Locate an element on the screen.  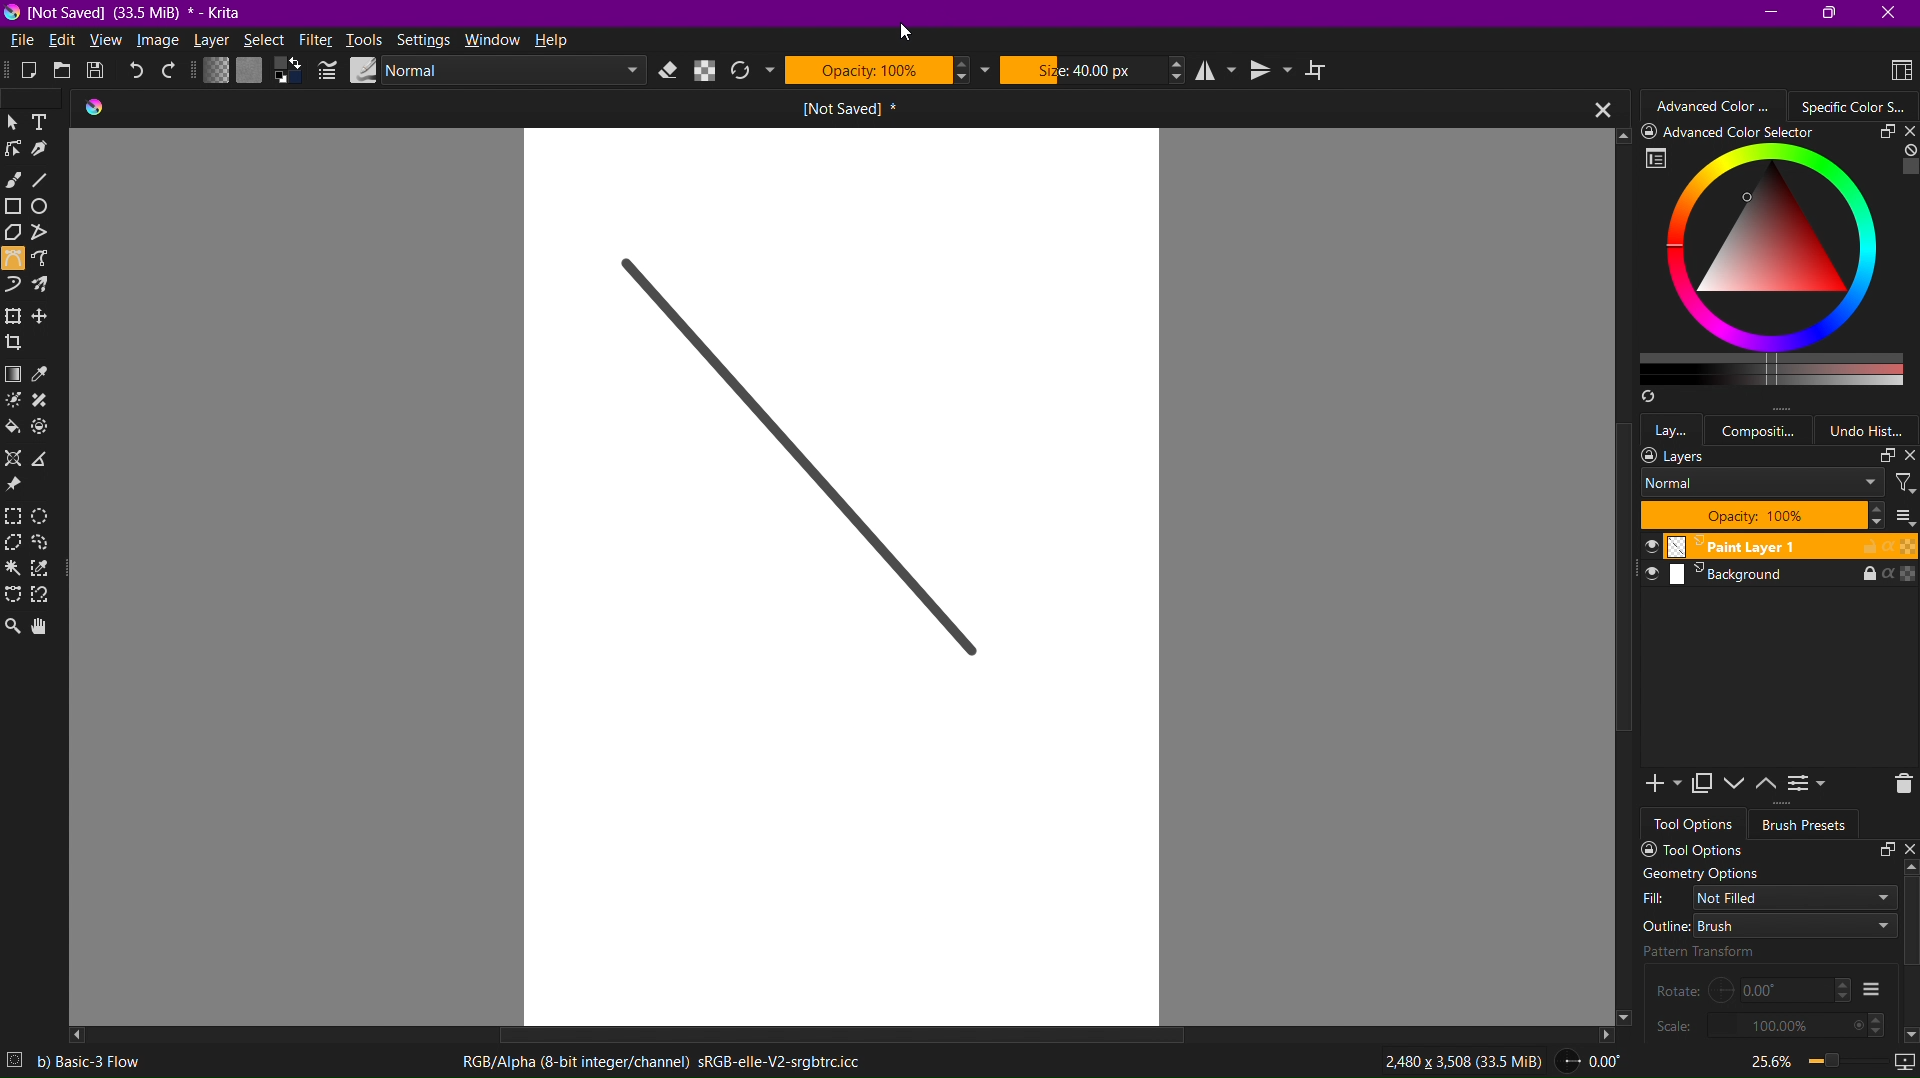
Move a Layer is located at coordinates (46, 317).